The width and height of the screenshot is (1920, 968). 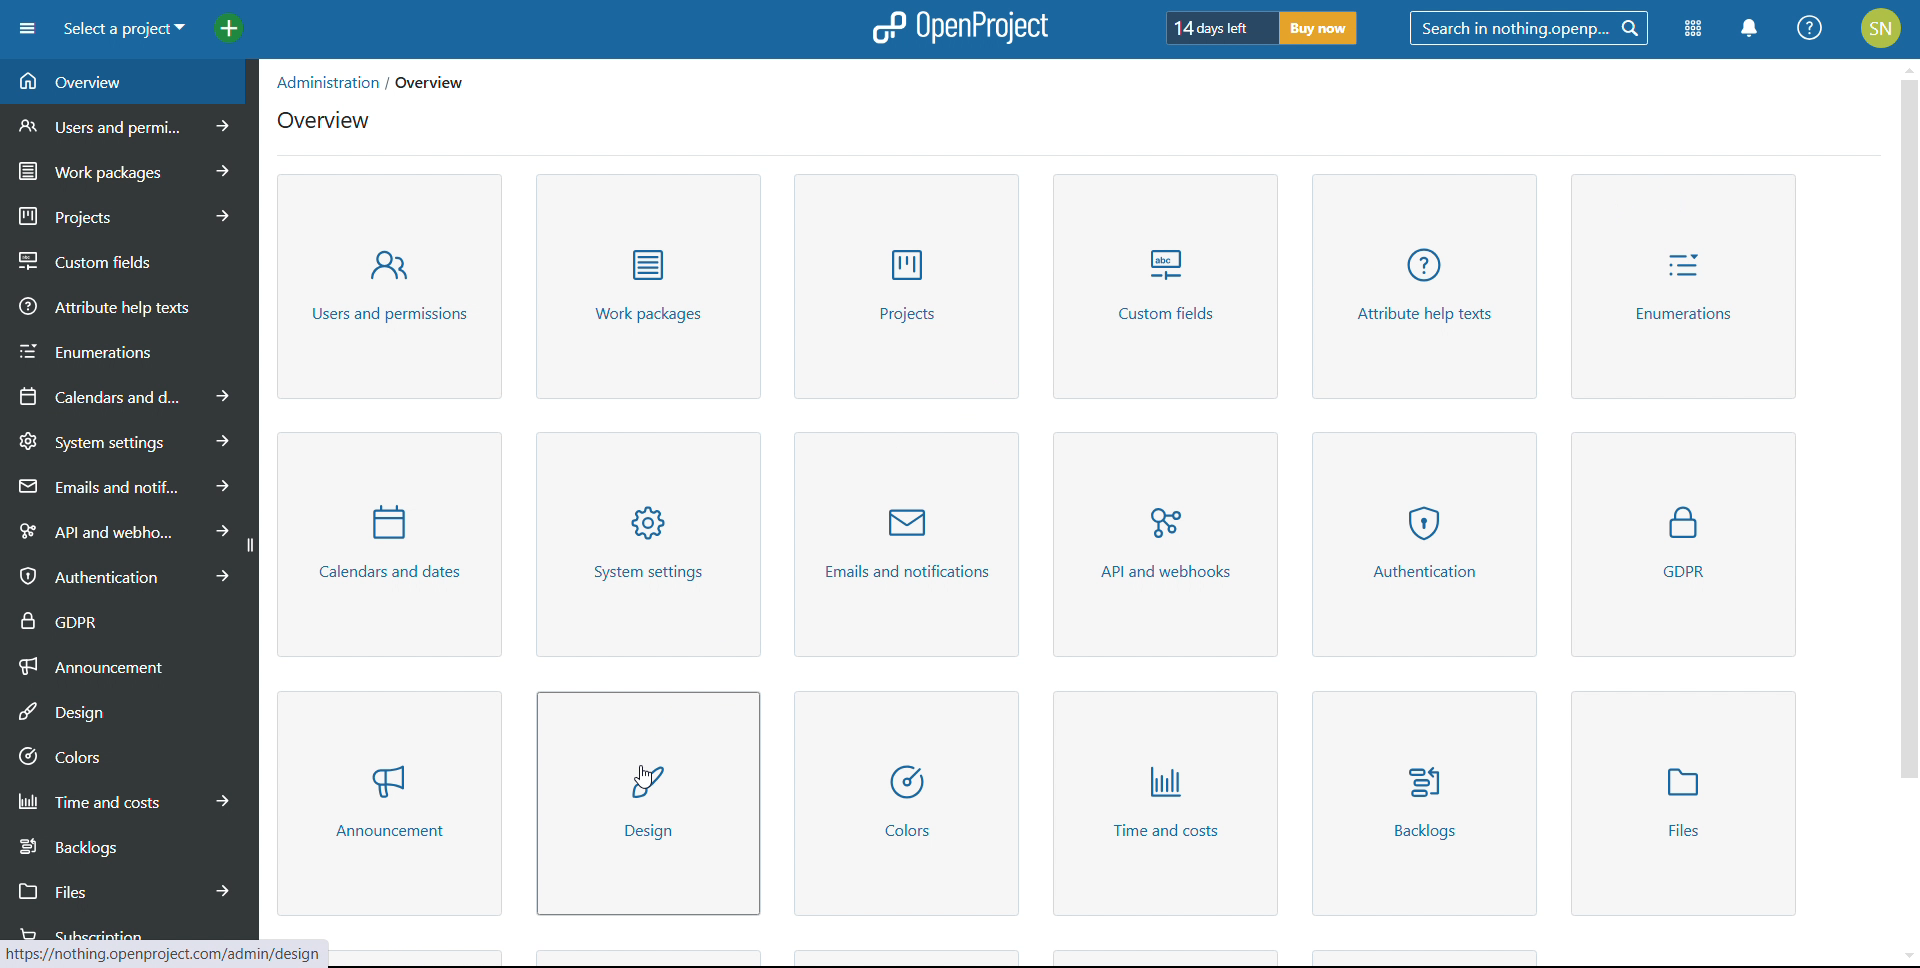 I want to click on authentication, so click(x=1422, y=544).